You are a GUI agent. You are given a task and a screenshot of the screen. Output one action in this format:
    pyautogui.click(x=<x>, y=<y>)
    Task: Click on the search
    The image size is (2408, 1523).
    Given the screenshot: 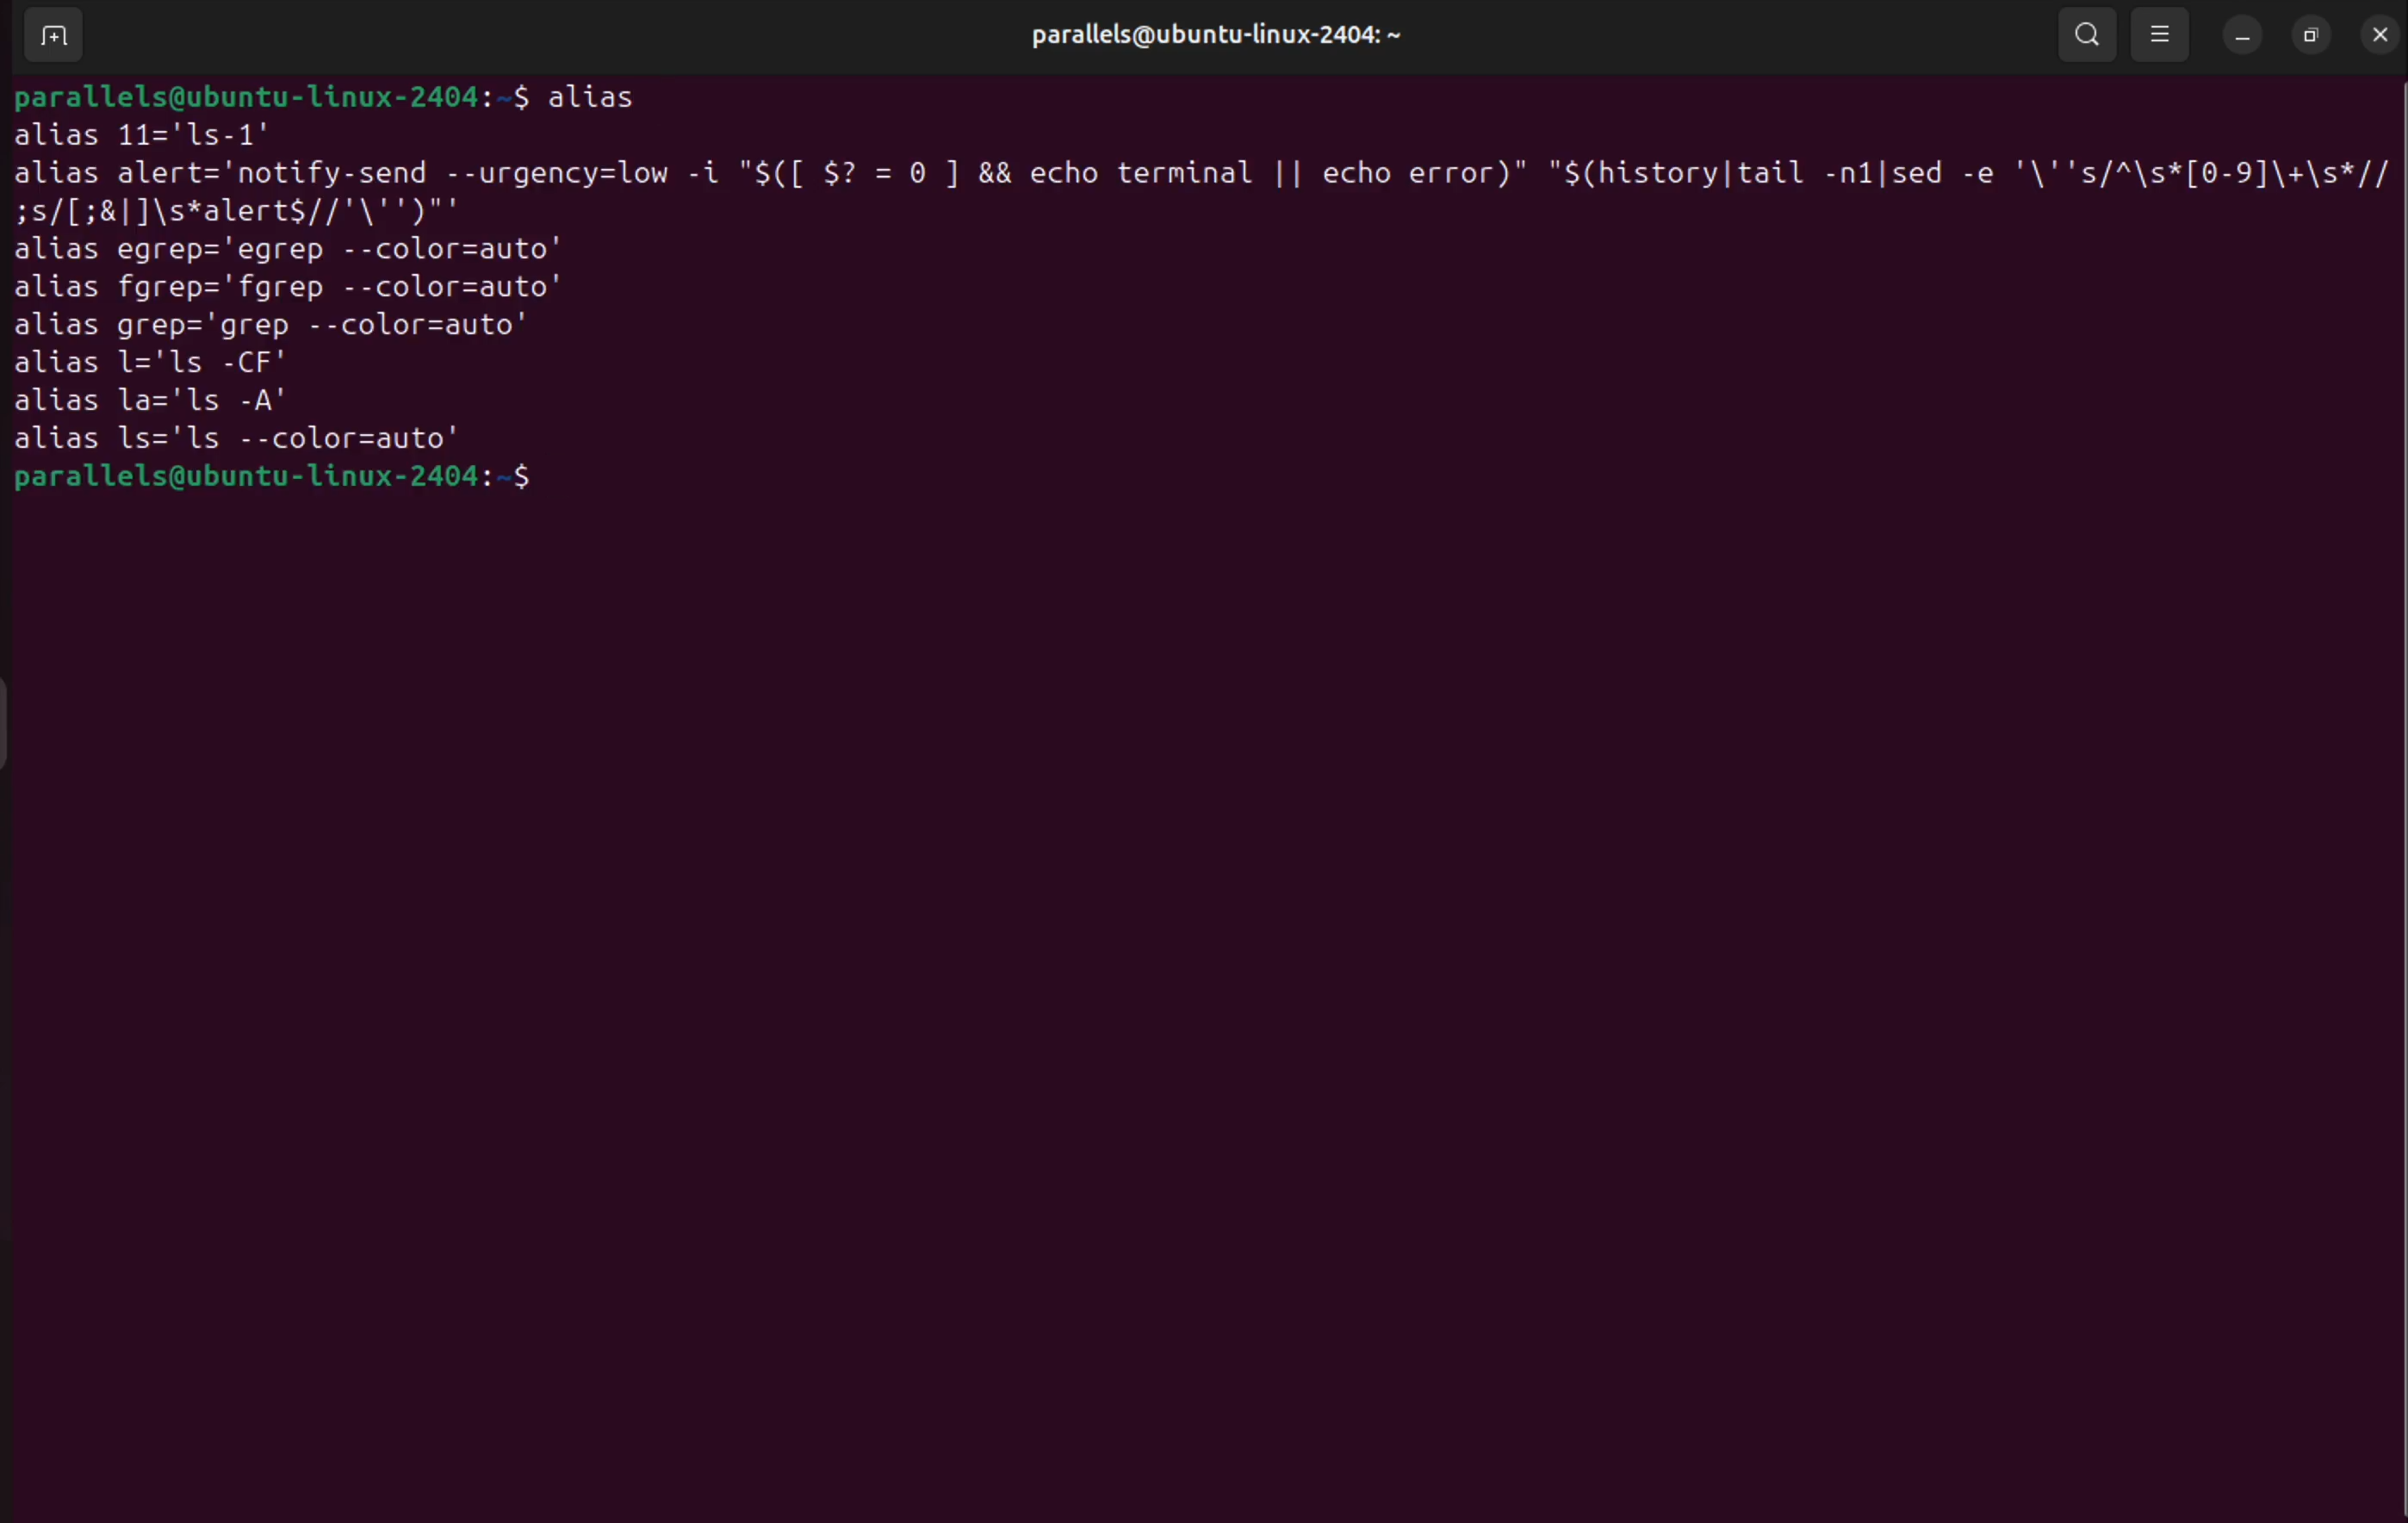 What is the action you would take?
    pyautogui.click(x=2088, y=37)
    